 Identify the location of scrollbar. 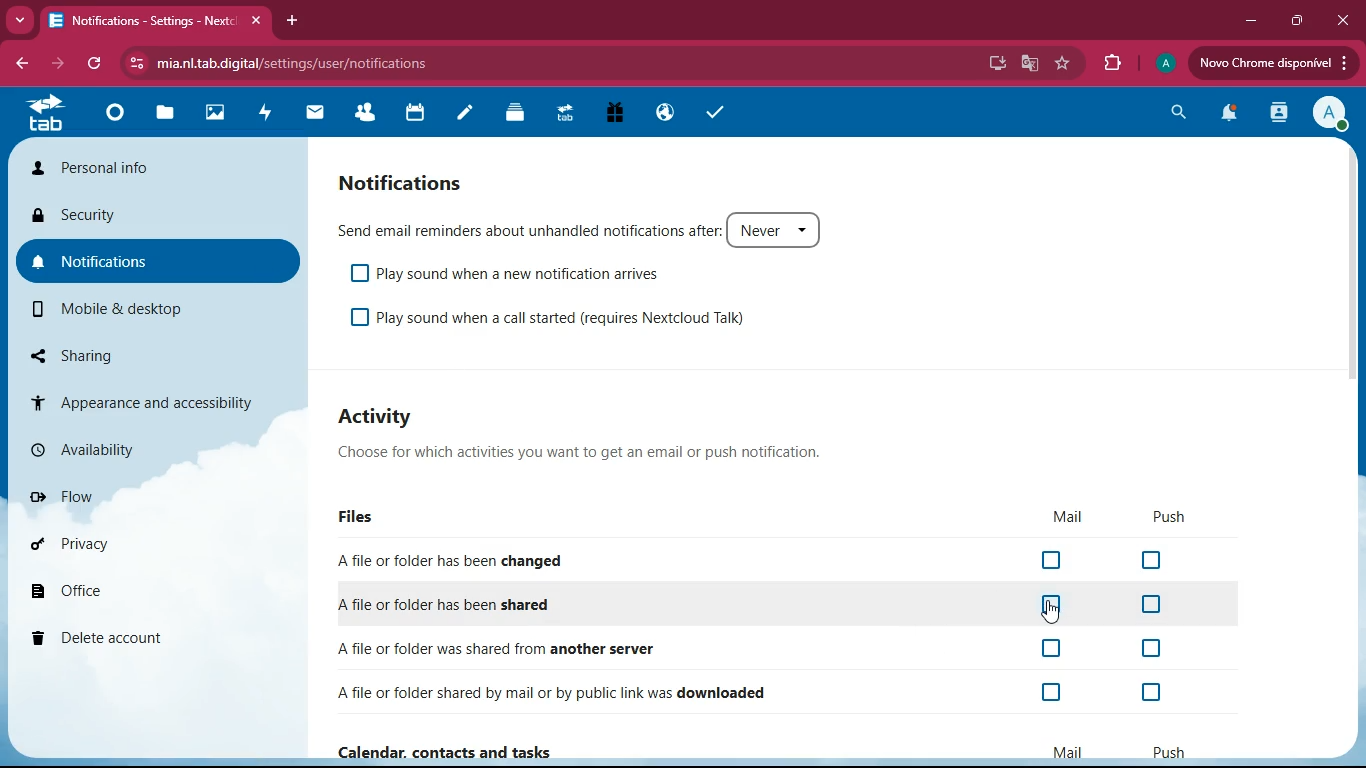
(1353, 272).